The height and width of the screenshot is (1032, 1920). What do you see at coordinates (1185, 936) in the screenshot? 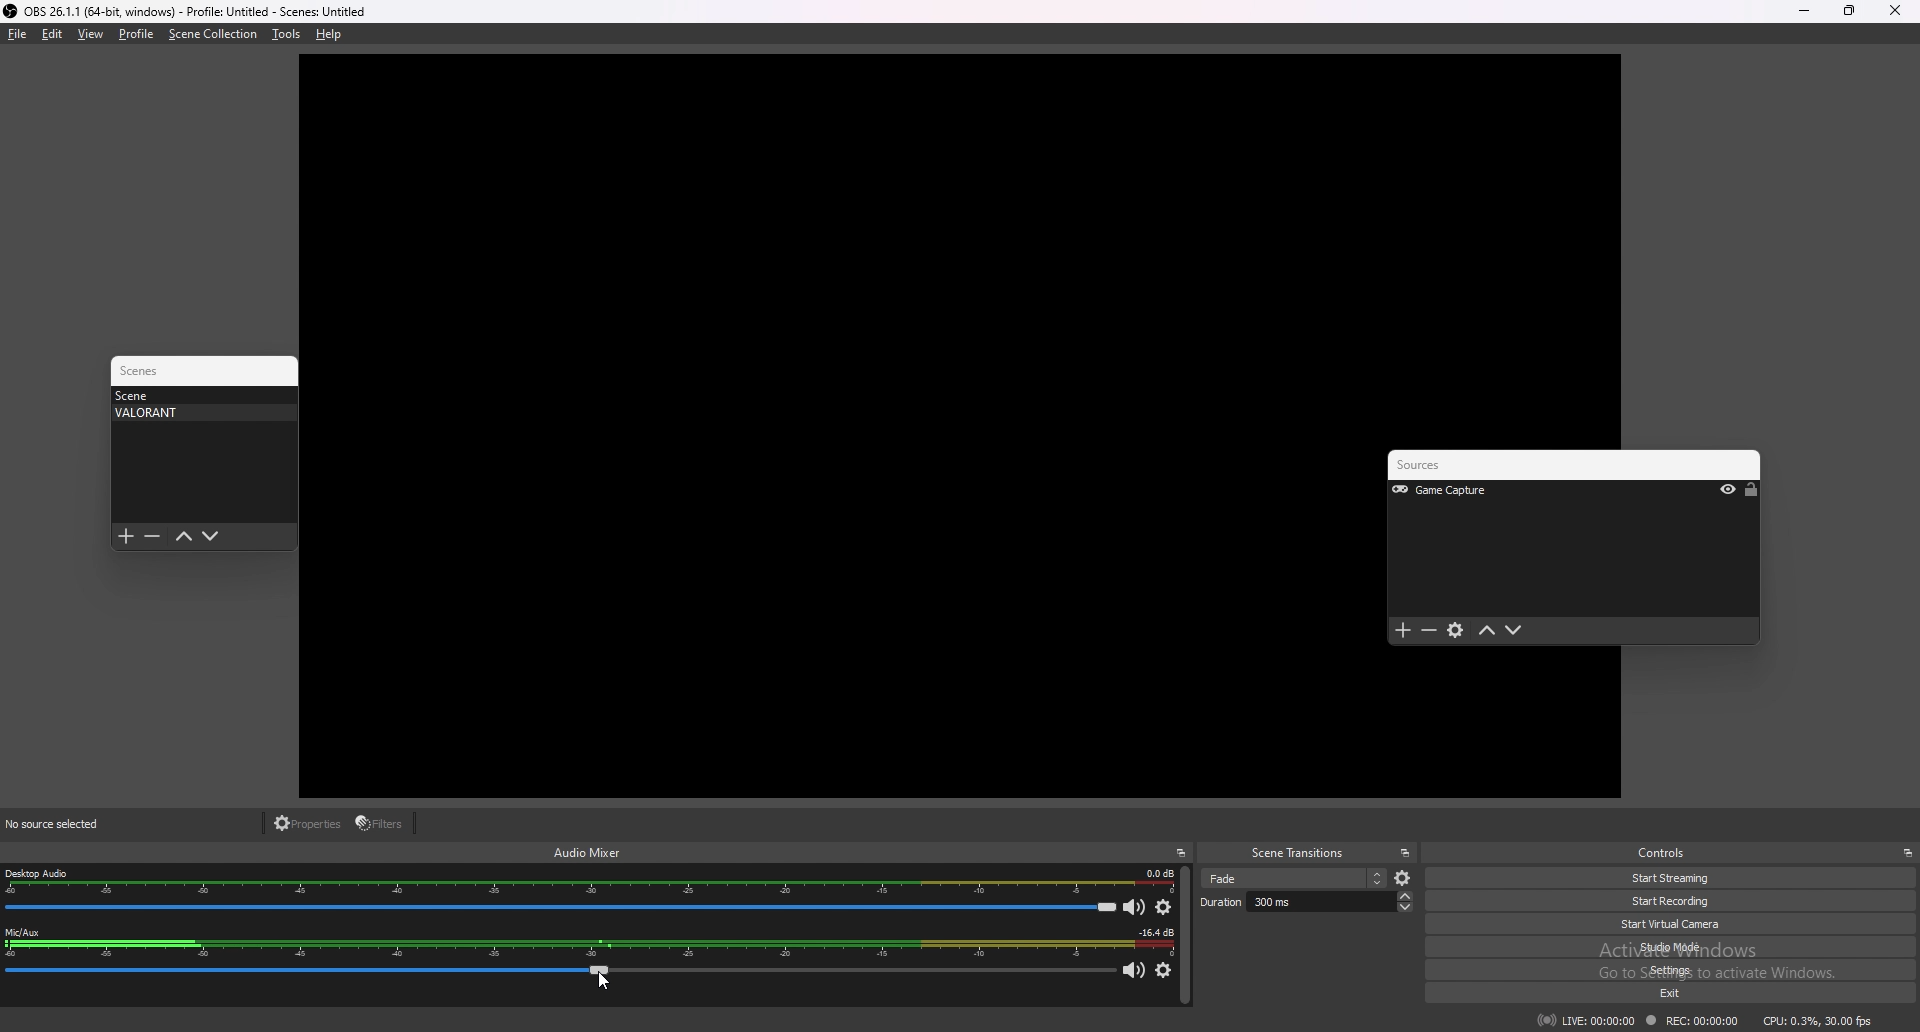
I see `scroll bar` at bounding box center [1185, 936].